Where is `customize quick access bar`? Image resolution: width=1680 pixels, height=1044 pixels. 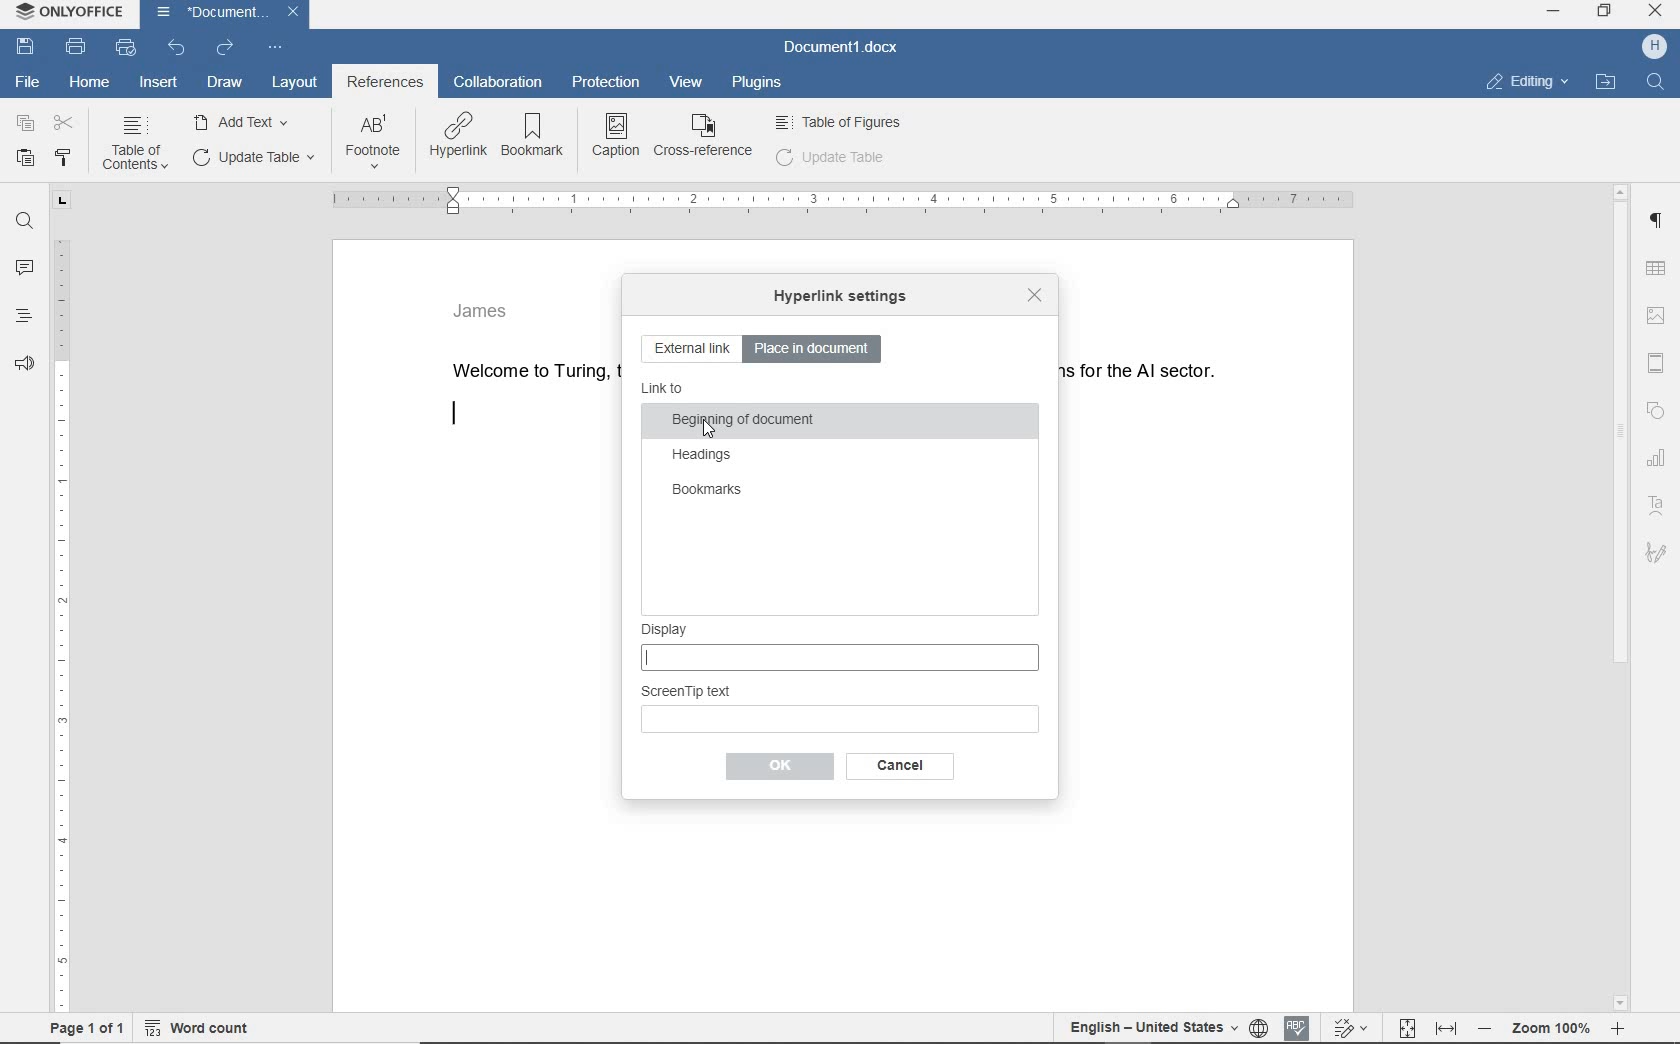
customize quick access bar is located at coordinates (273, 48).